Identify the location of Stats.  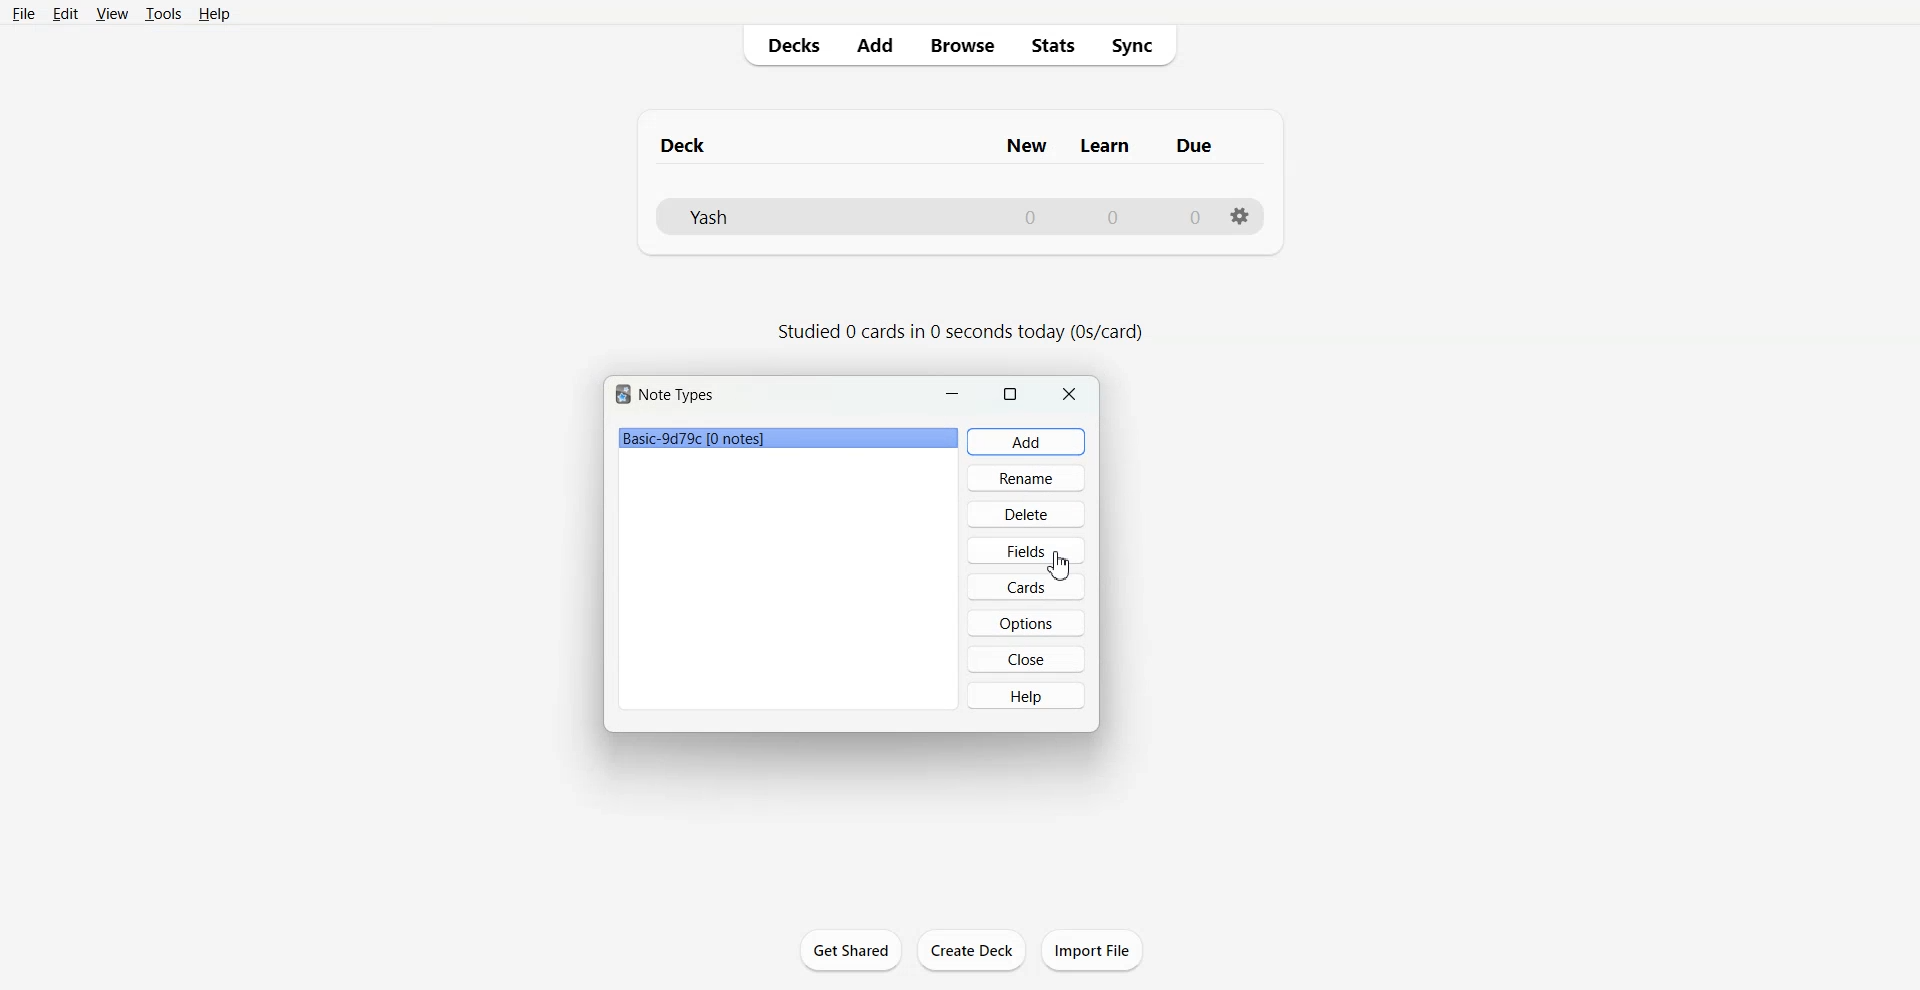
(1054, 46).